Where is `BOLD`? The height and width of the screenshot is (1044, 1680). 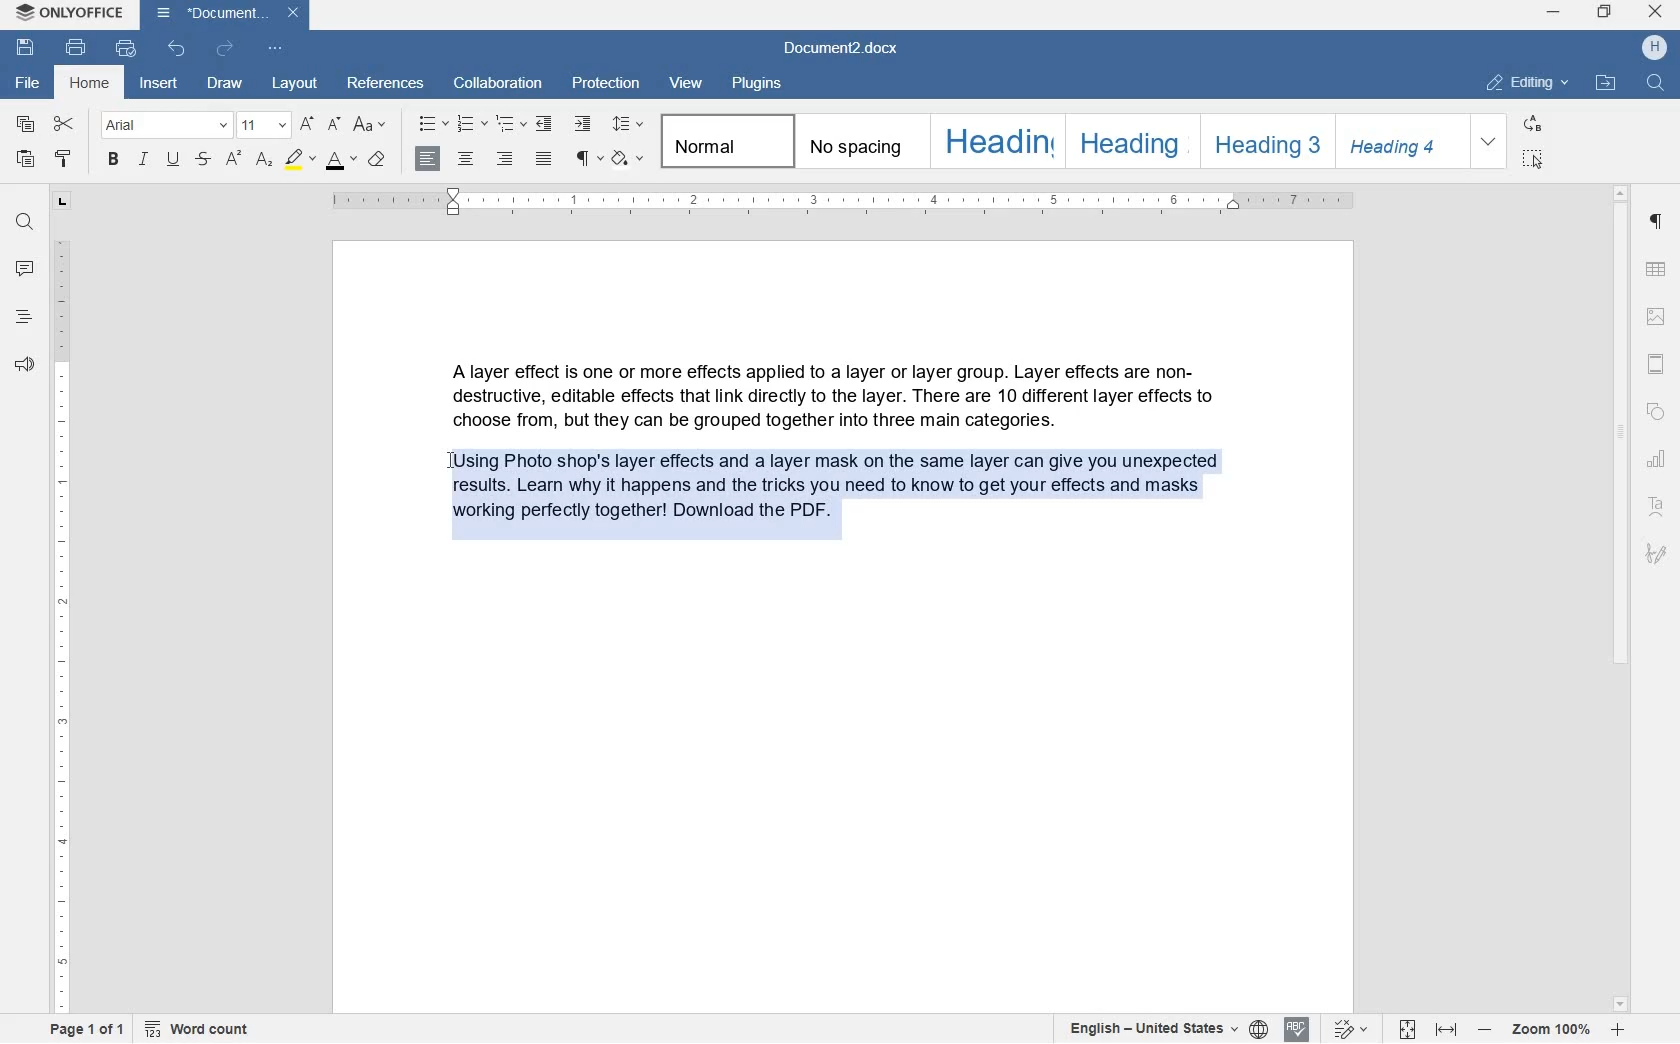
BOLD is located at coordinates (113, 160).